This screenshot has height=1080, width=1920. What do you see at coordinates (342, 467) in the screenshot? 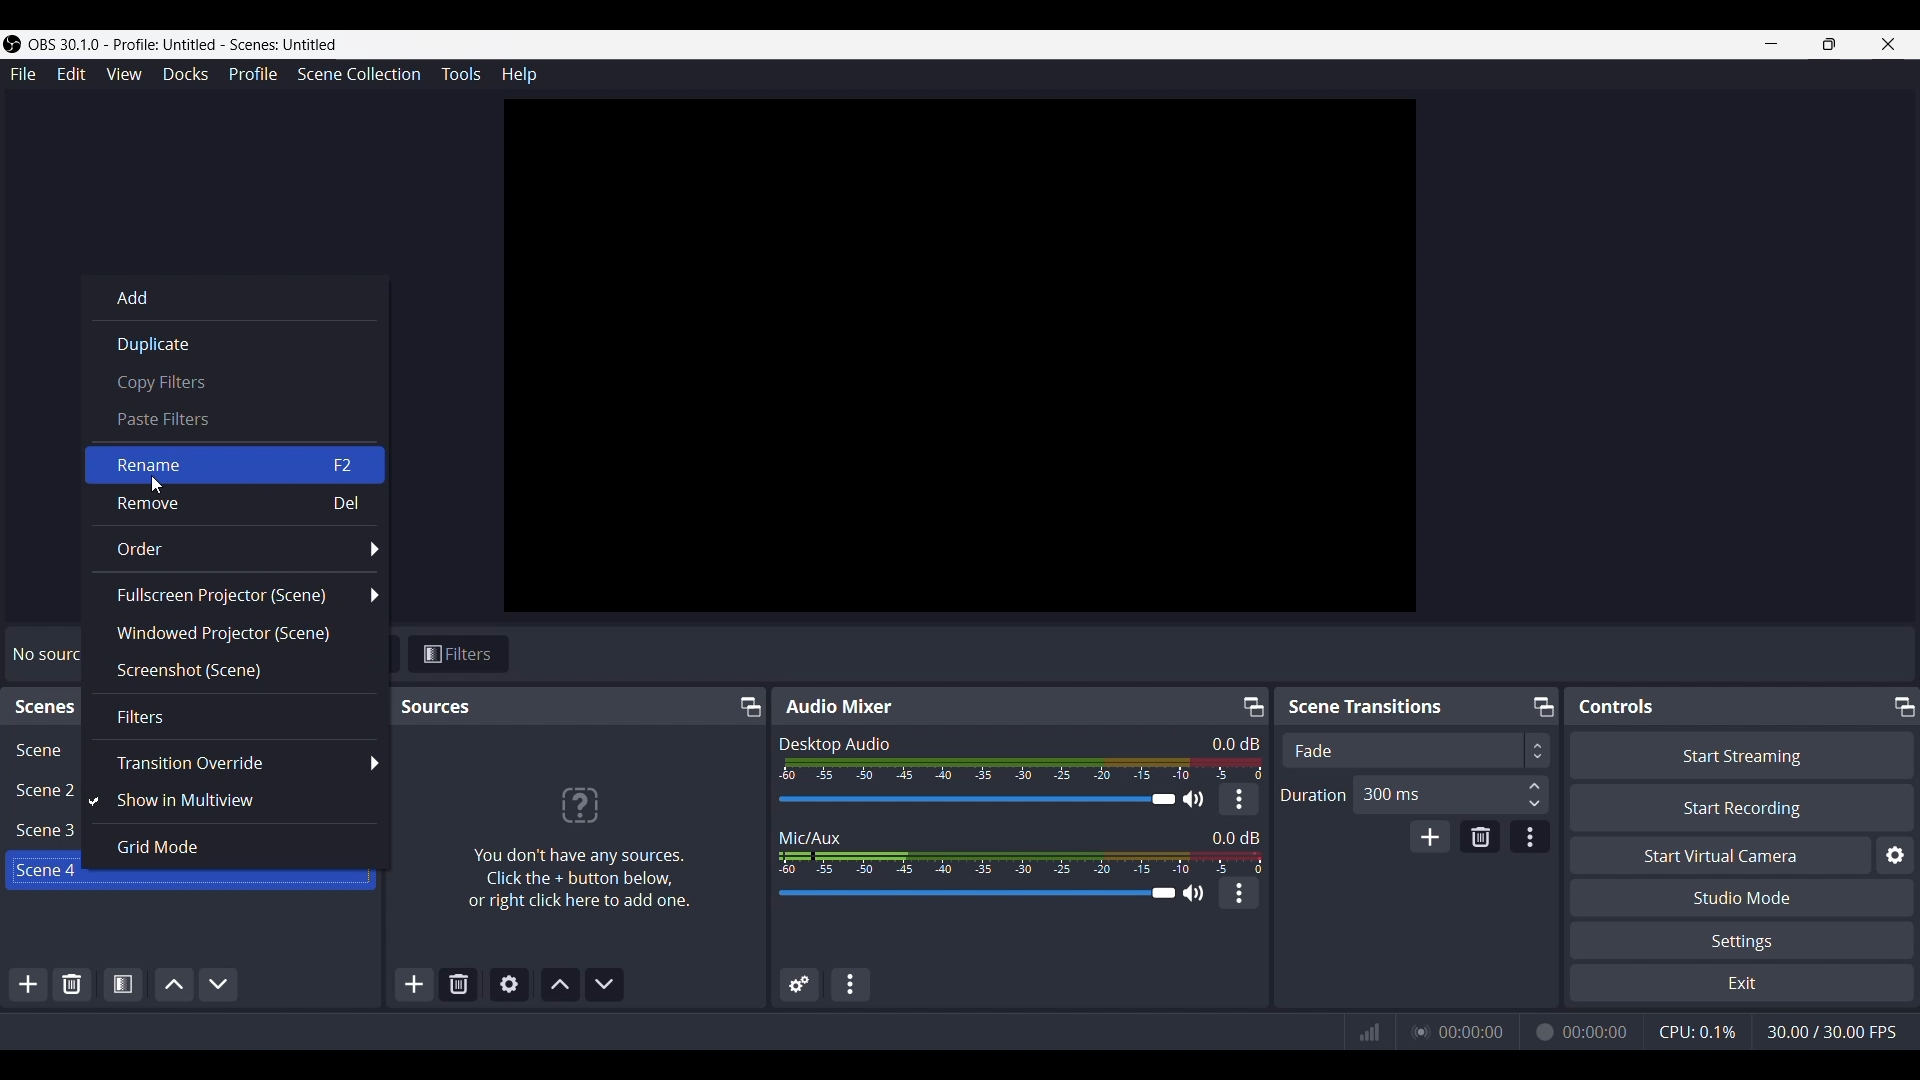
I see `F2` at bounding box center [342, 467].